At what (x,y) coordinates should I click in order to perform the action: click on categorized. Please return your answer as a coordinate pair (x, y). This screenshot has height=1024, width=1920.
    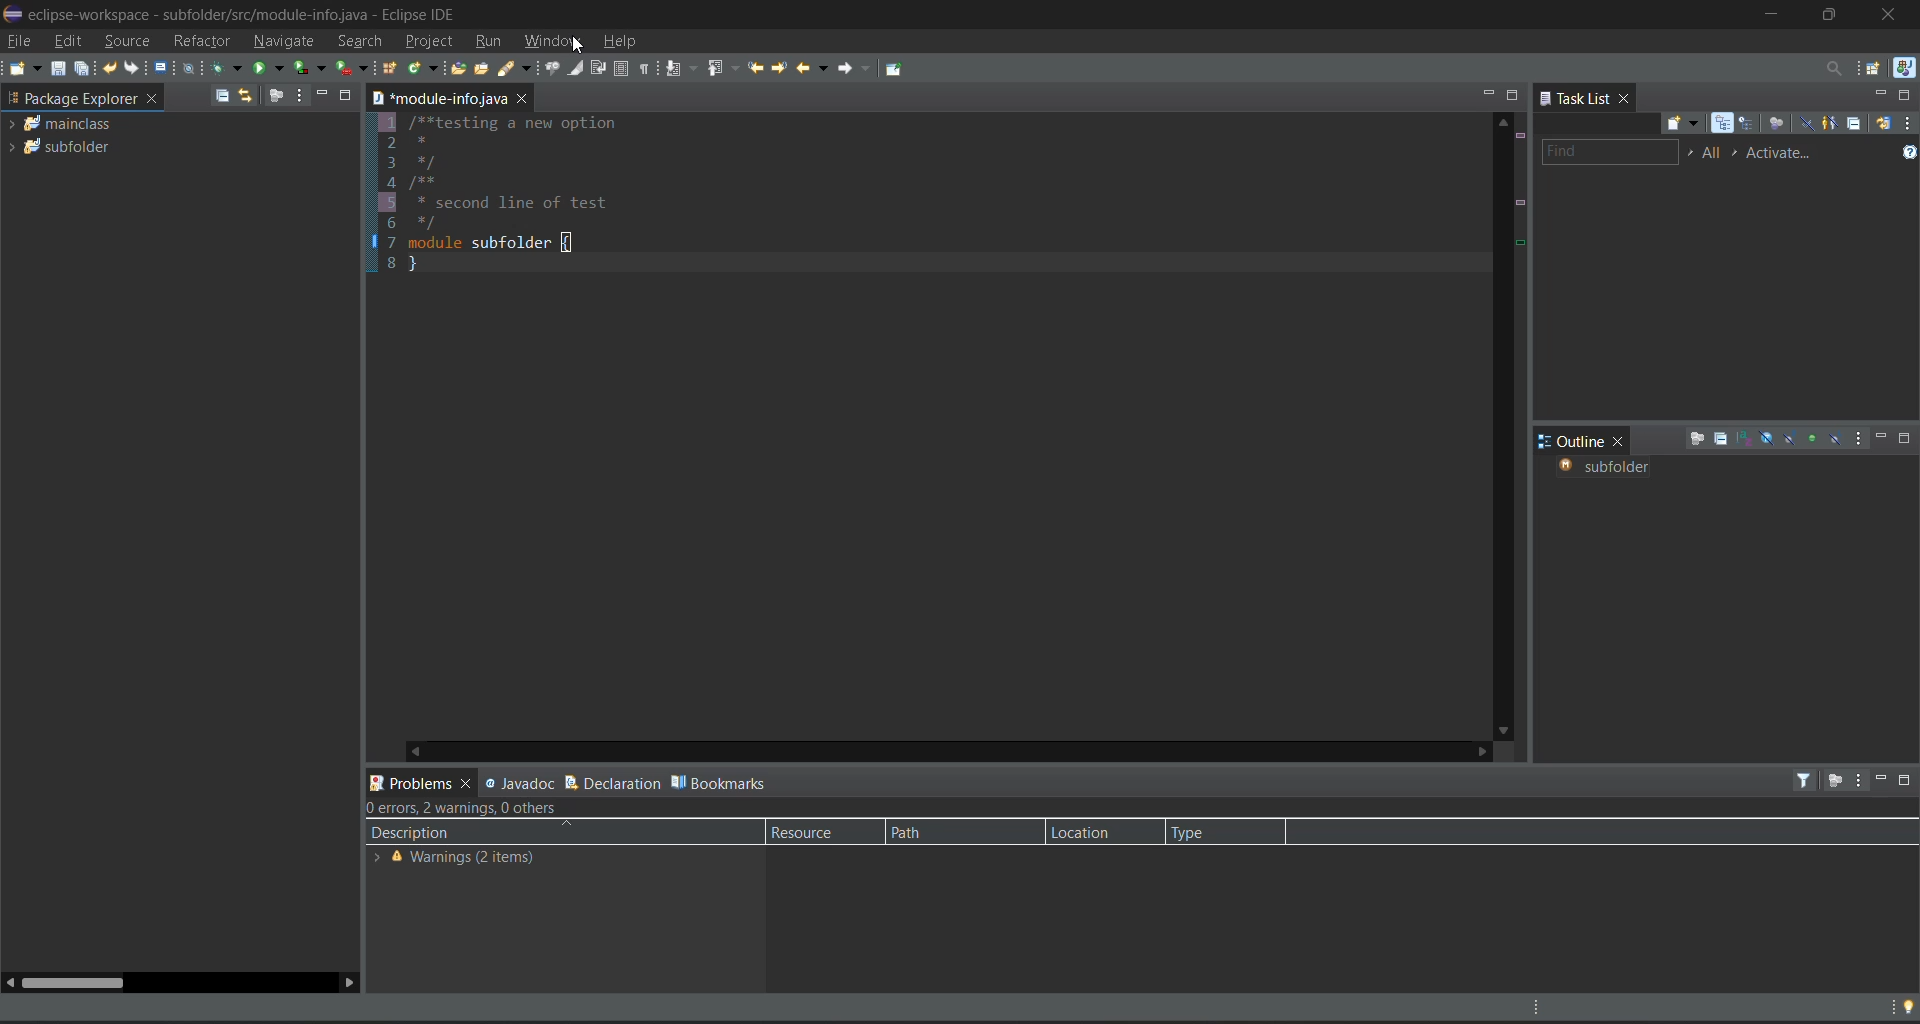
    Looking at the image, I should click on (1725, 124).